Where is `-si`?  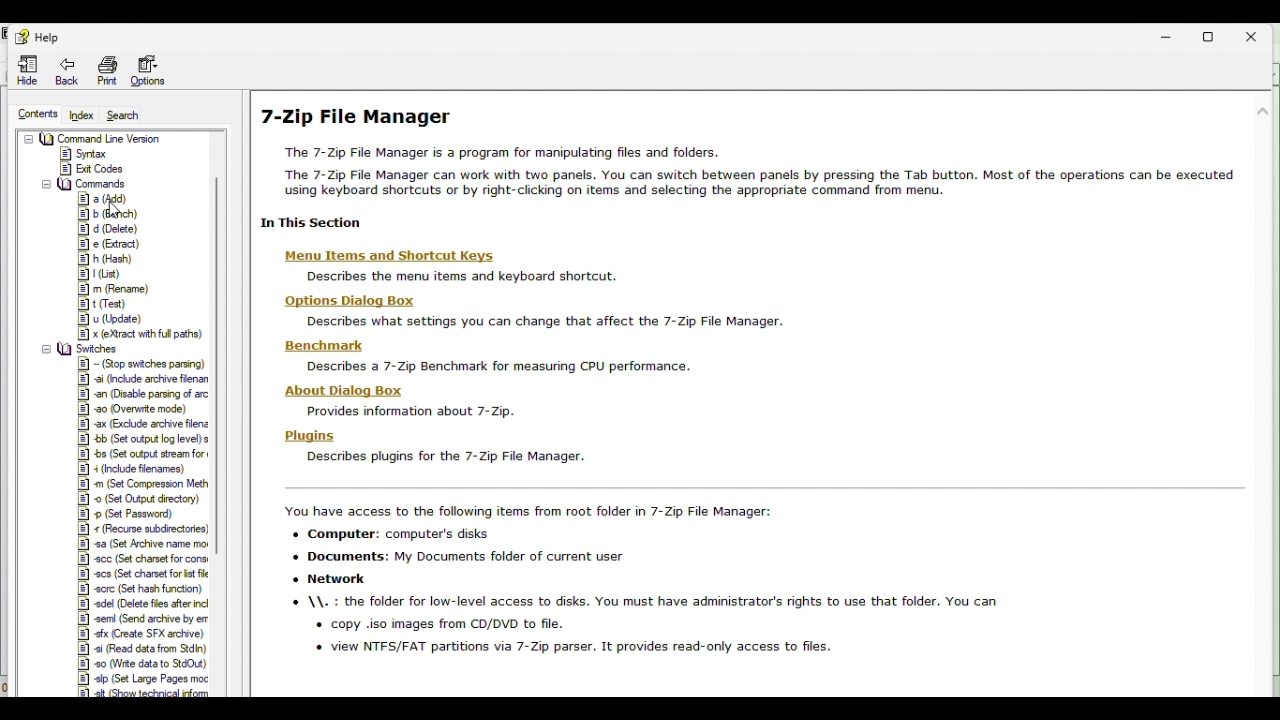
-si is located at coordinates (142, 649).